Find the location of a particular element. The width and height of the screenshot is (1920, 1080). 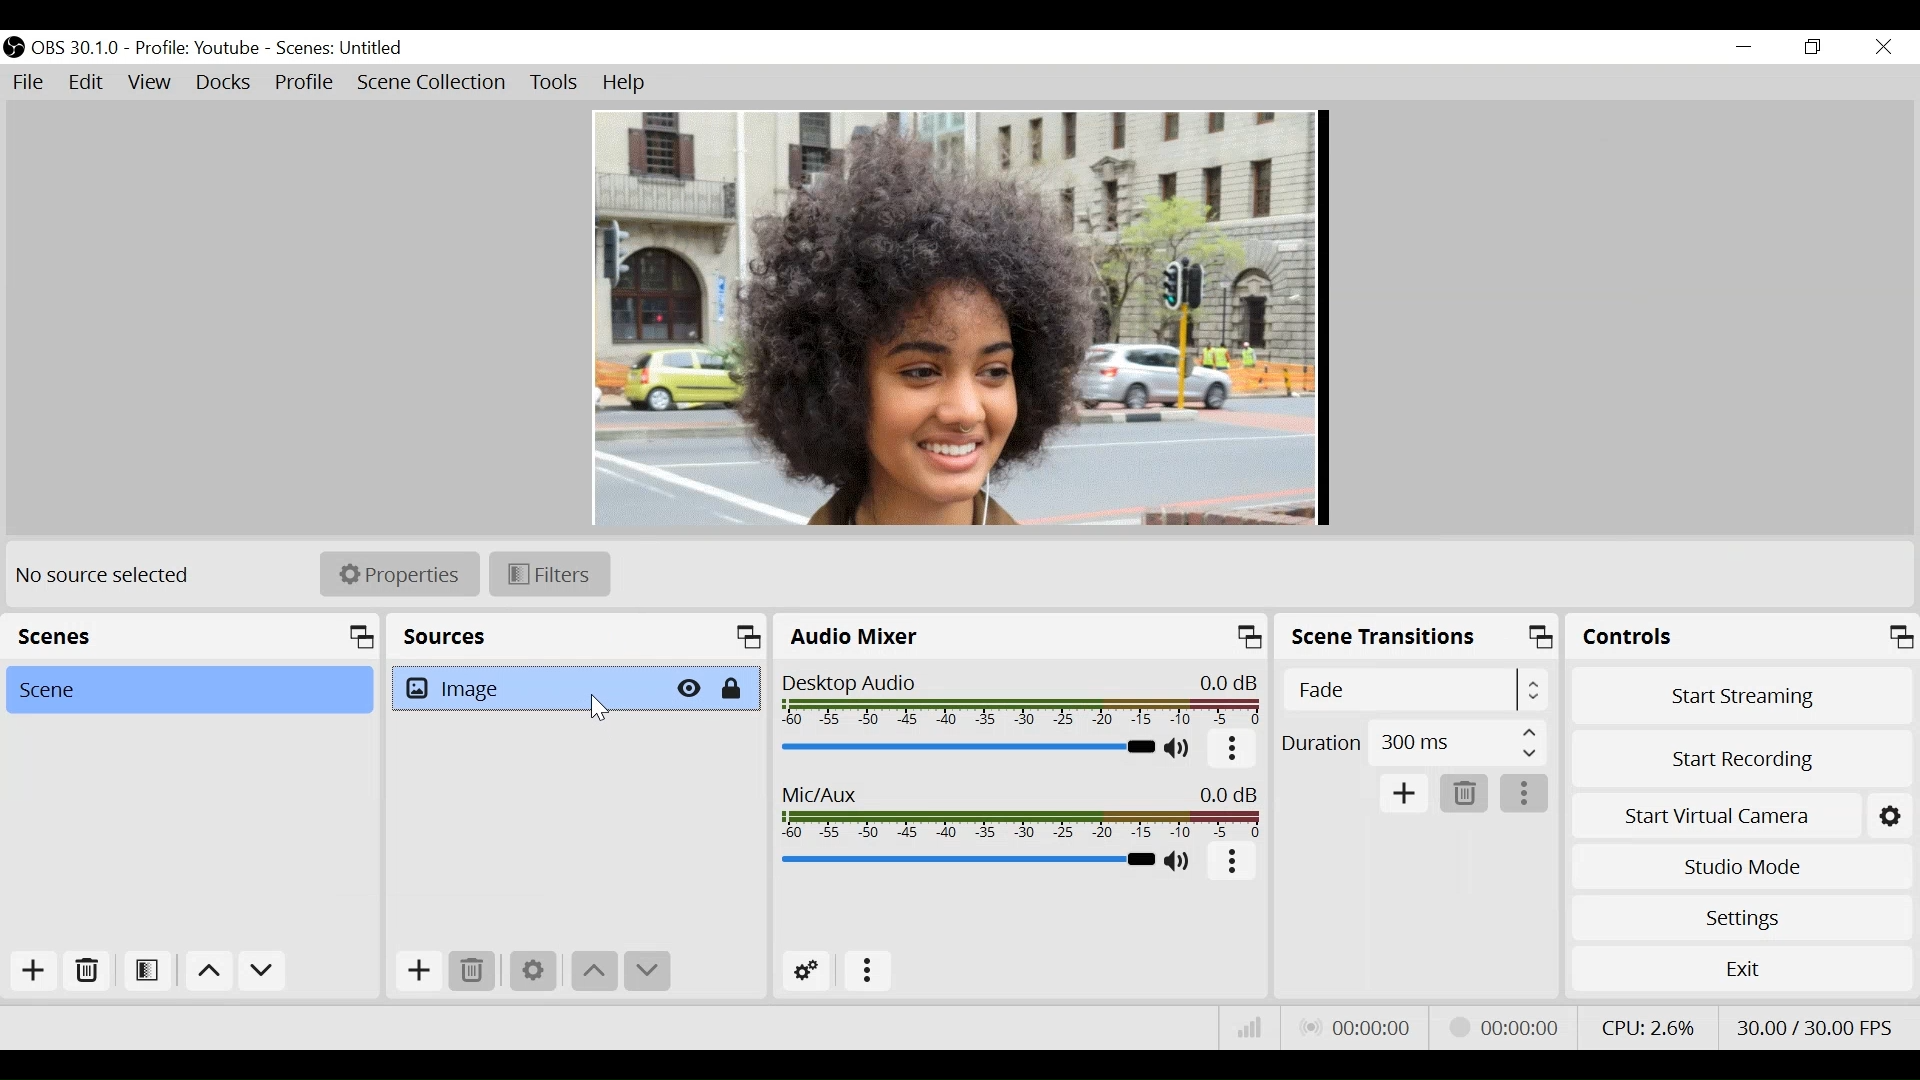

Add Source is located at coordinates (418, 973).